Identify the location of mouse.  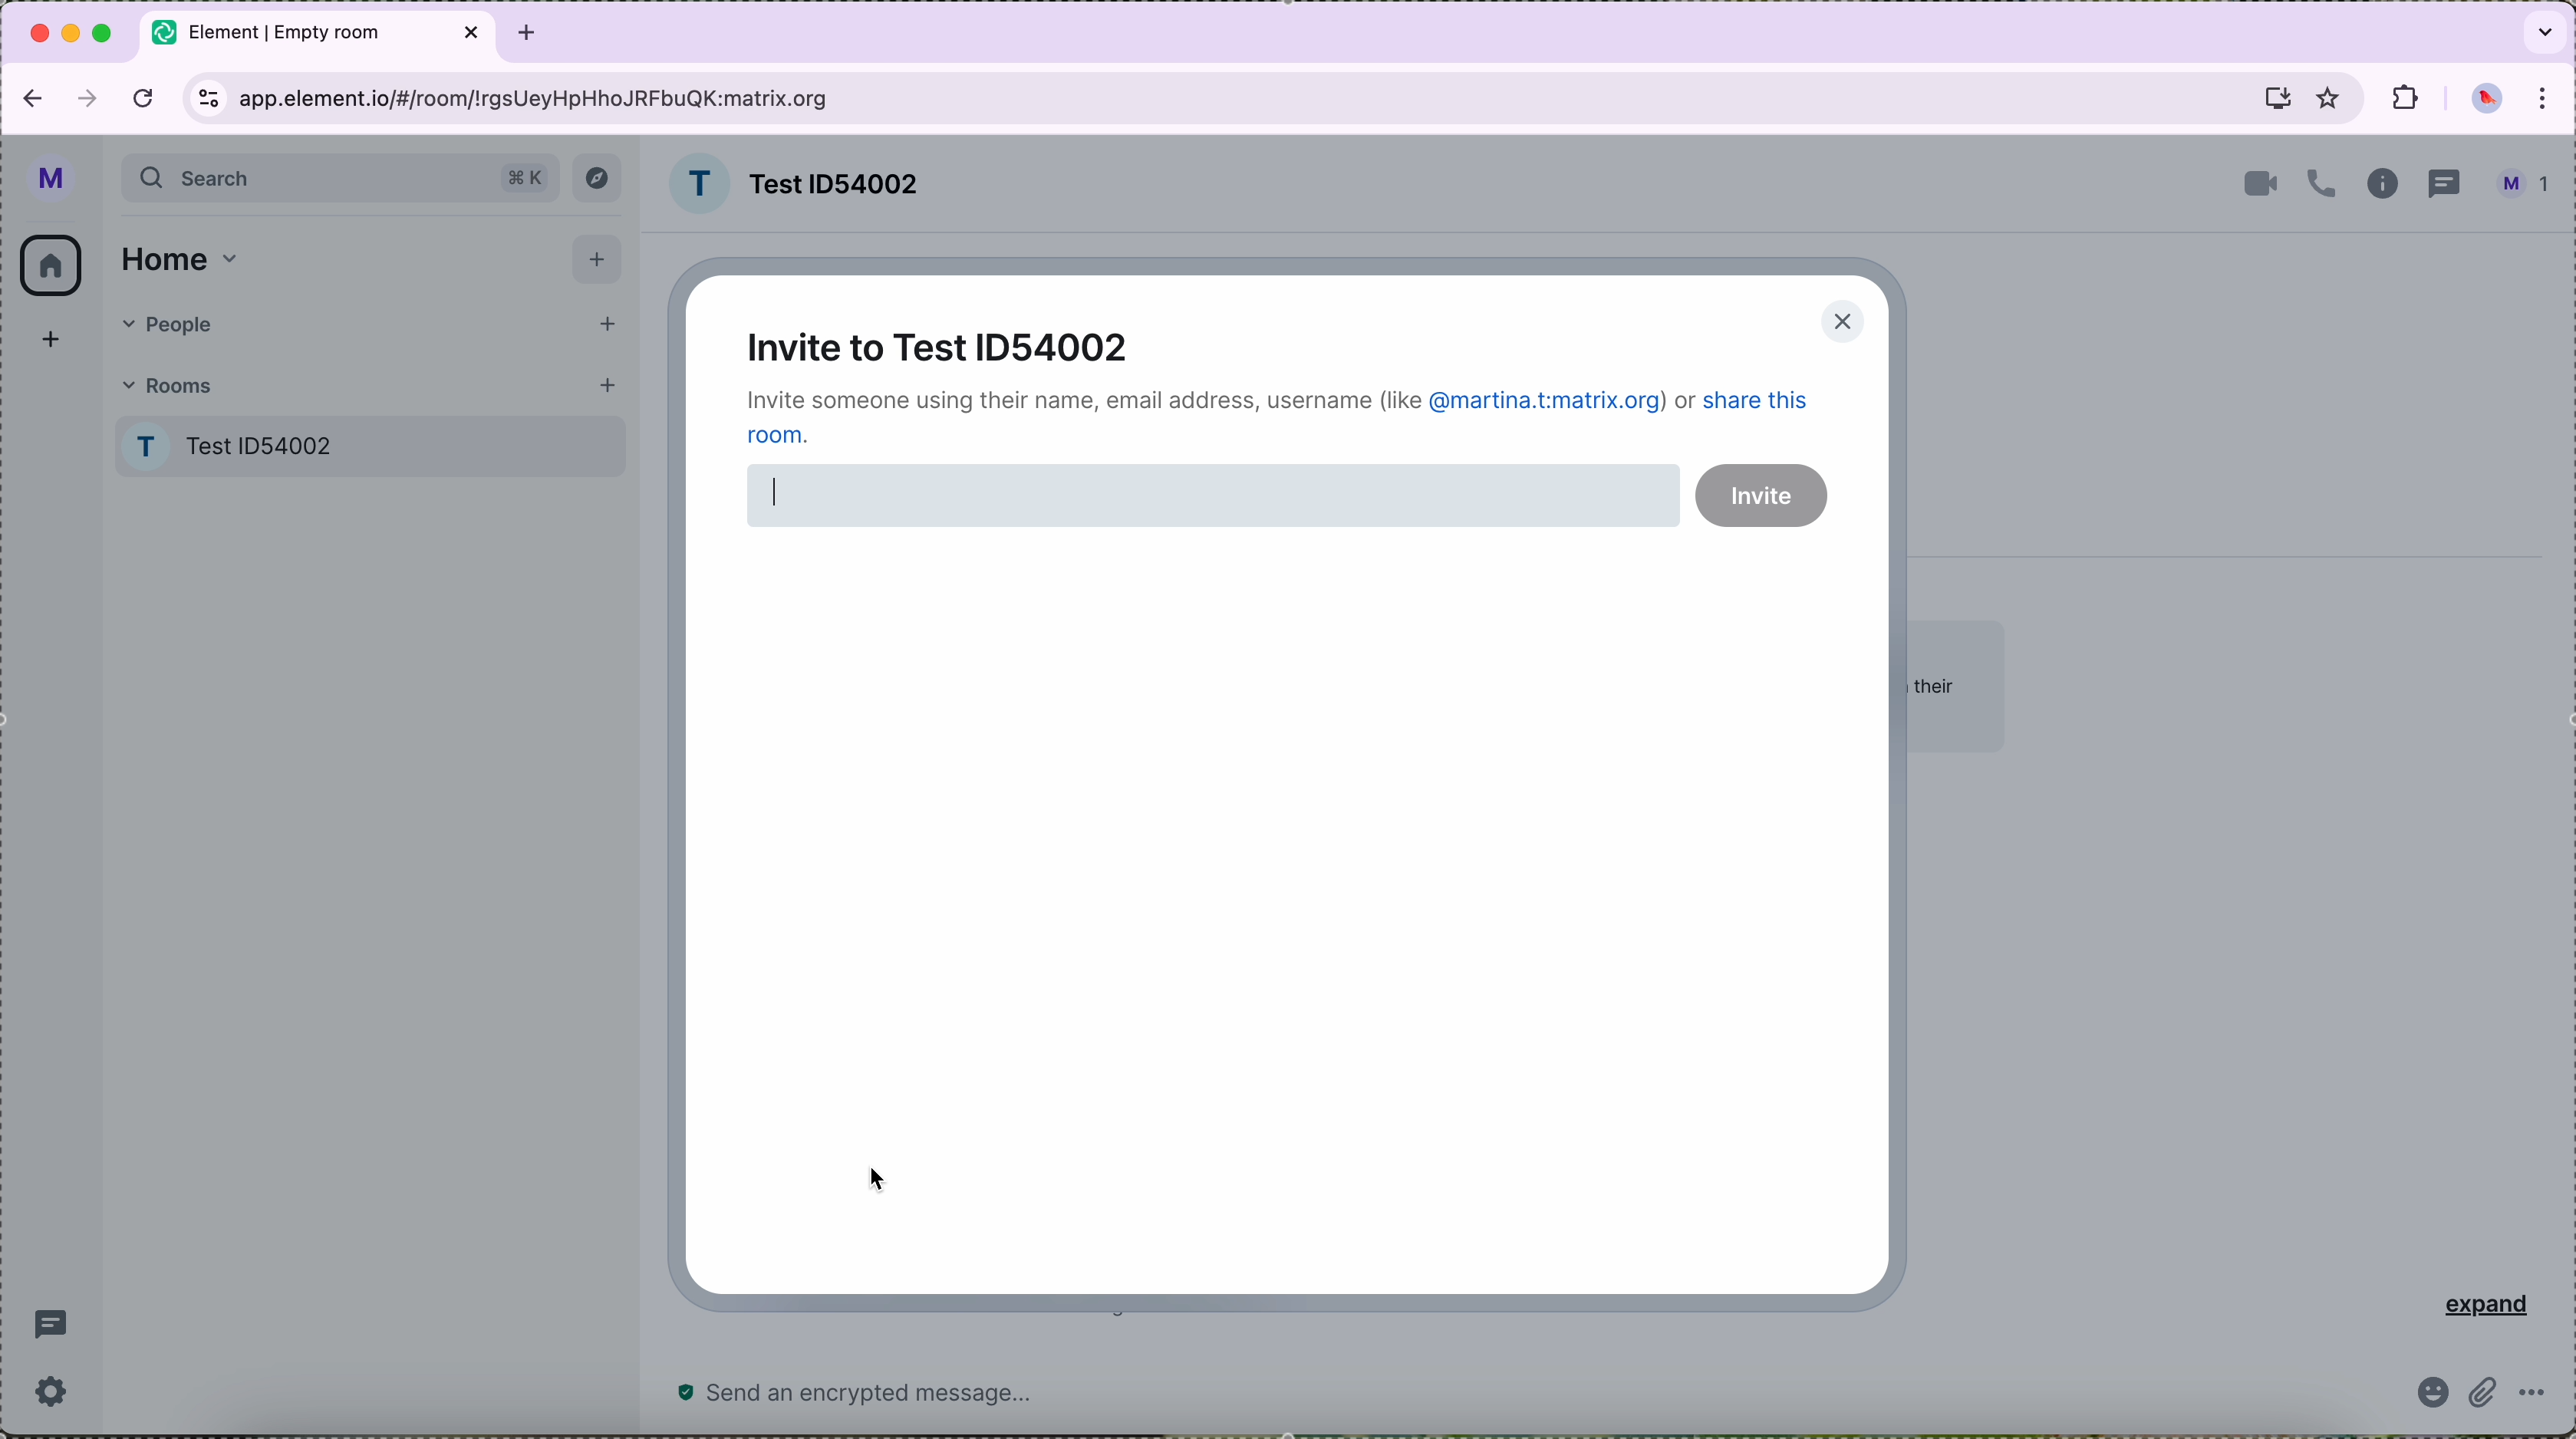
(882, 1181).